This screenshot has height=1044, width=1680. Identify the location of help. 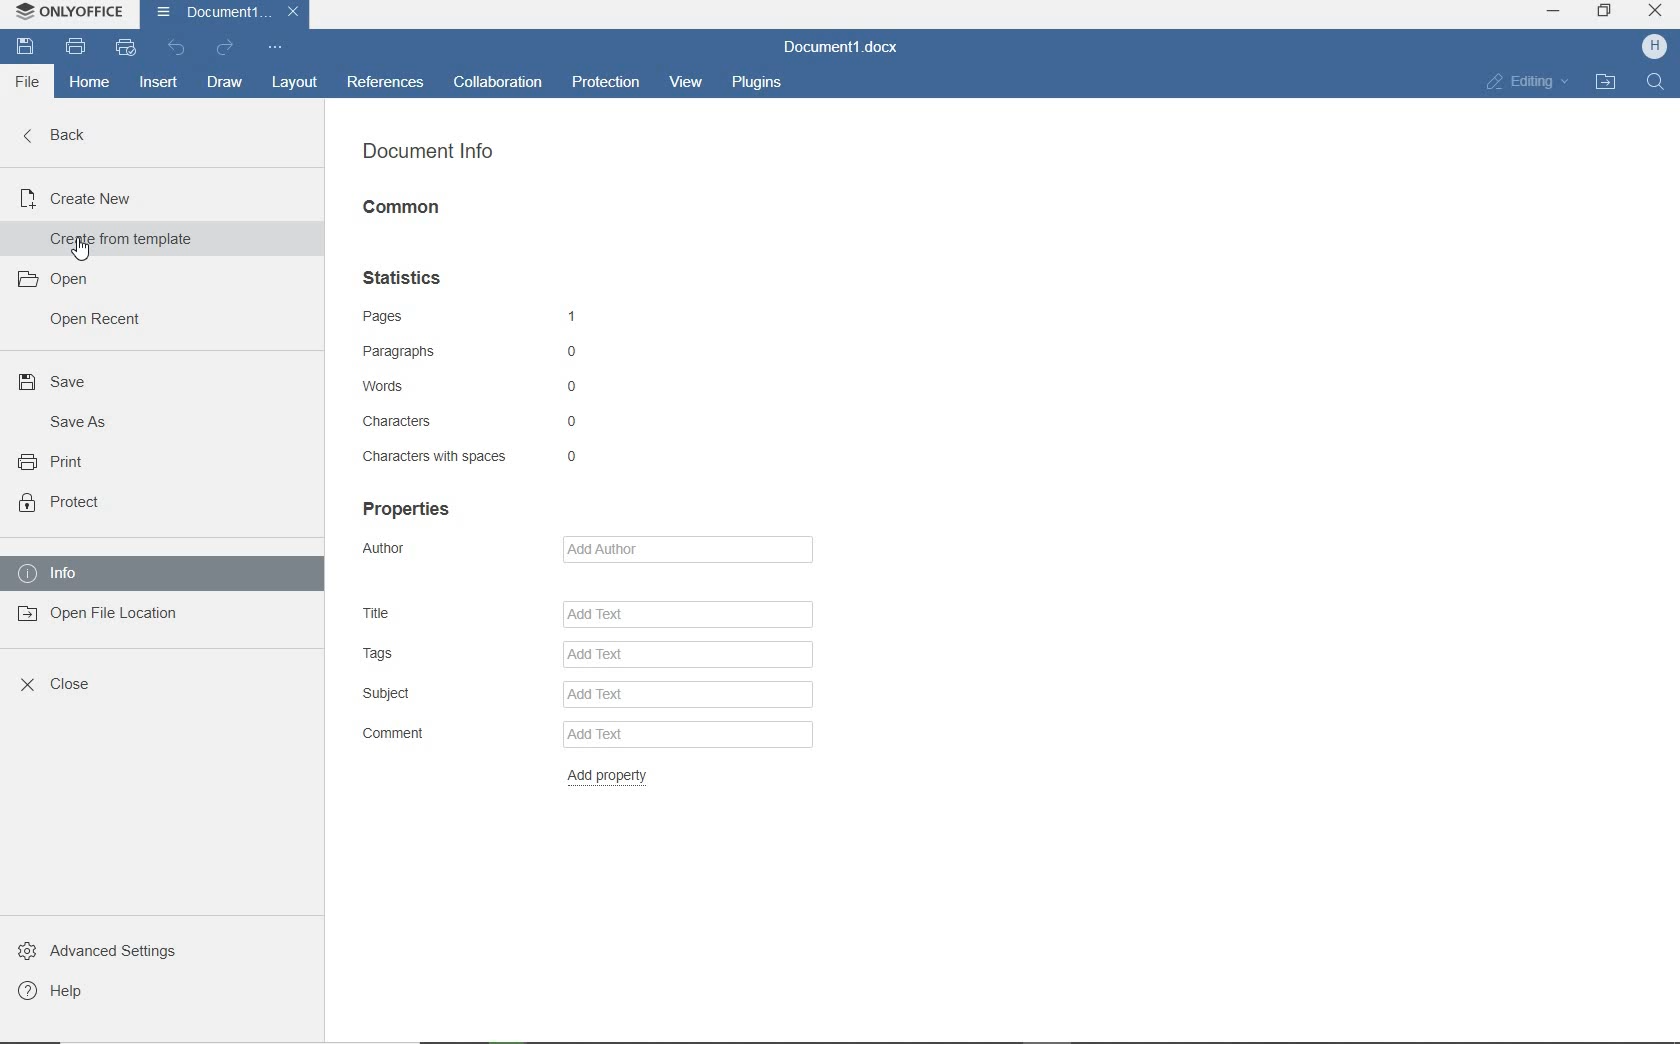
(61, 991).